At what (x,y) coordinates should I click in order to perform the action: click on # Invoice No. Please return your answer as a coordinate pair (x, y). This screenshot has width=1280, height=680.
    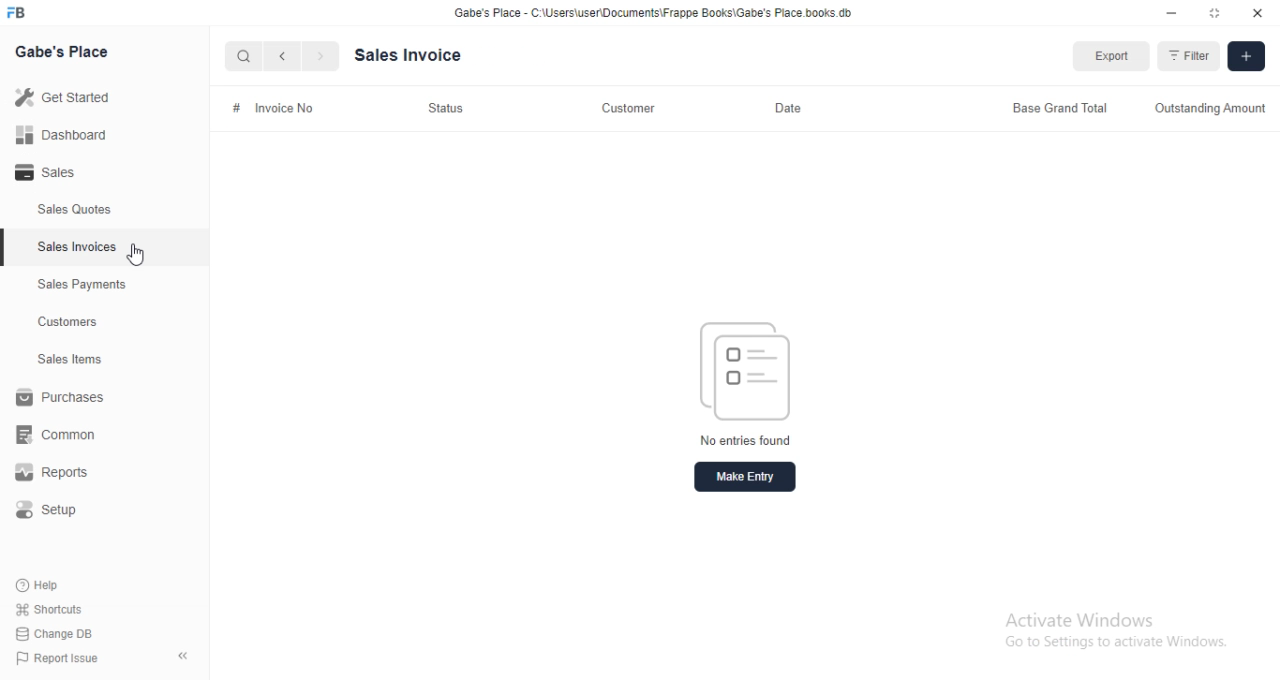
    Looking at the image, I should click on (277, 107).